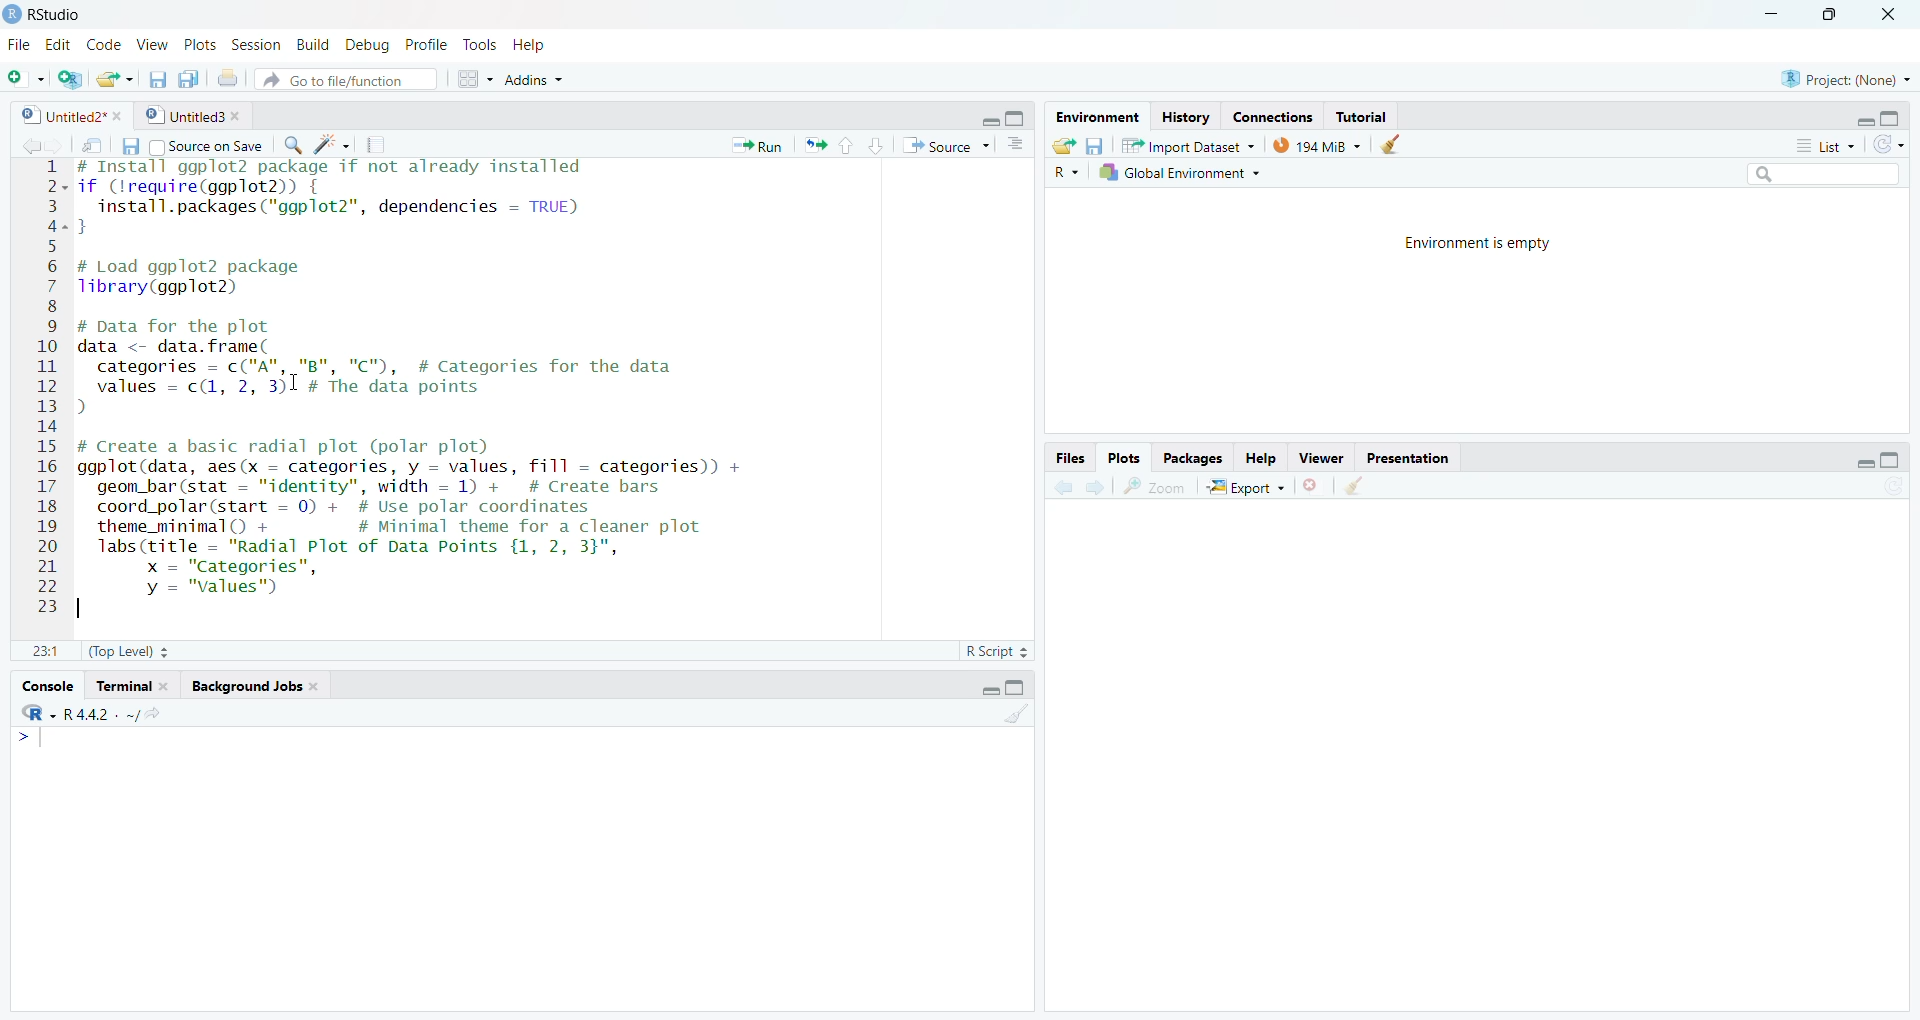  What do you see at coordinates (152, 715) in the screenshot?
I see `view the current working directory` at bounding box center [152, 715].